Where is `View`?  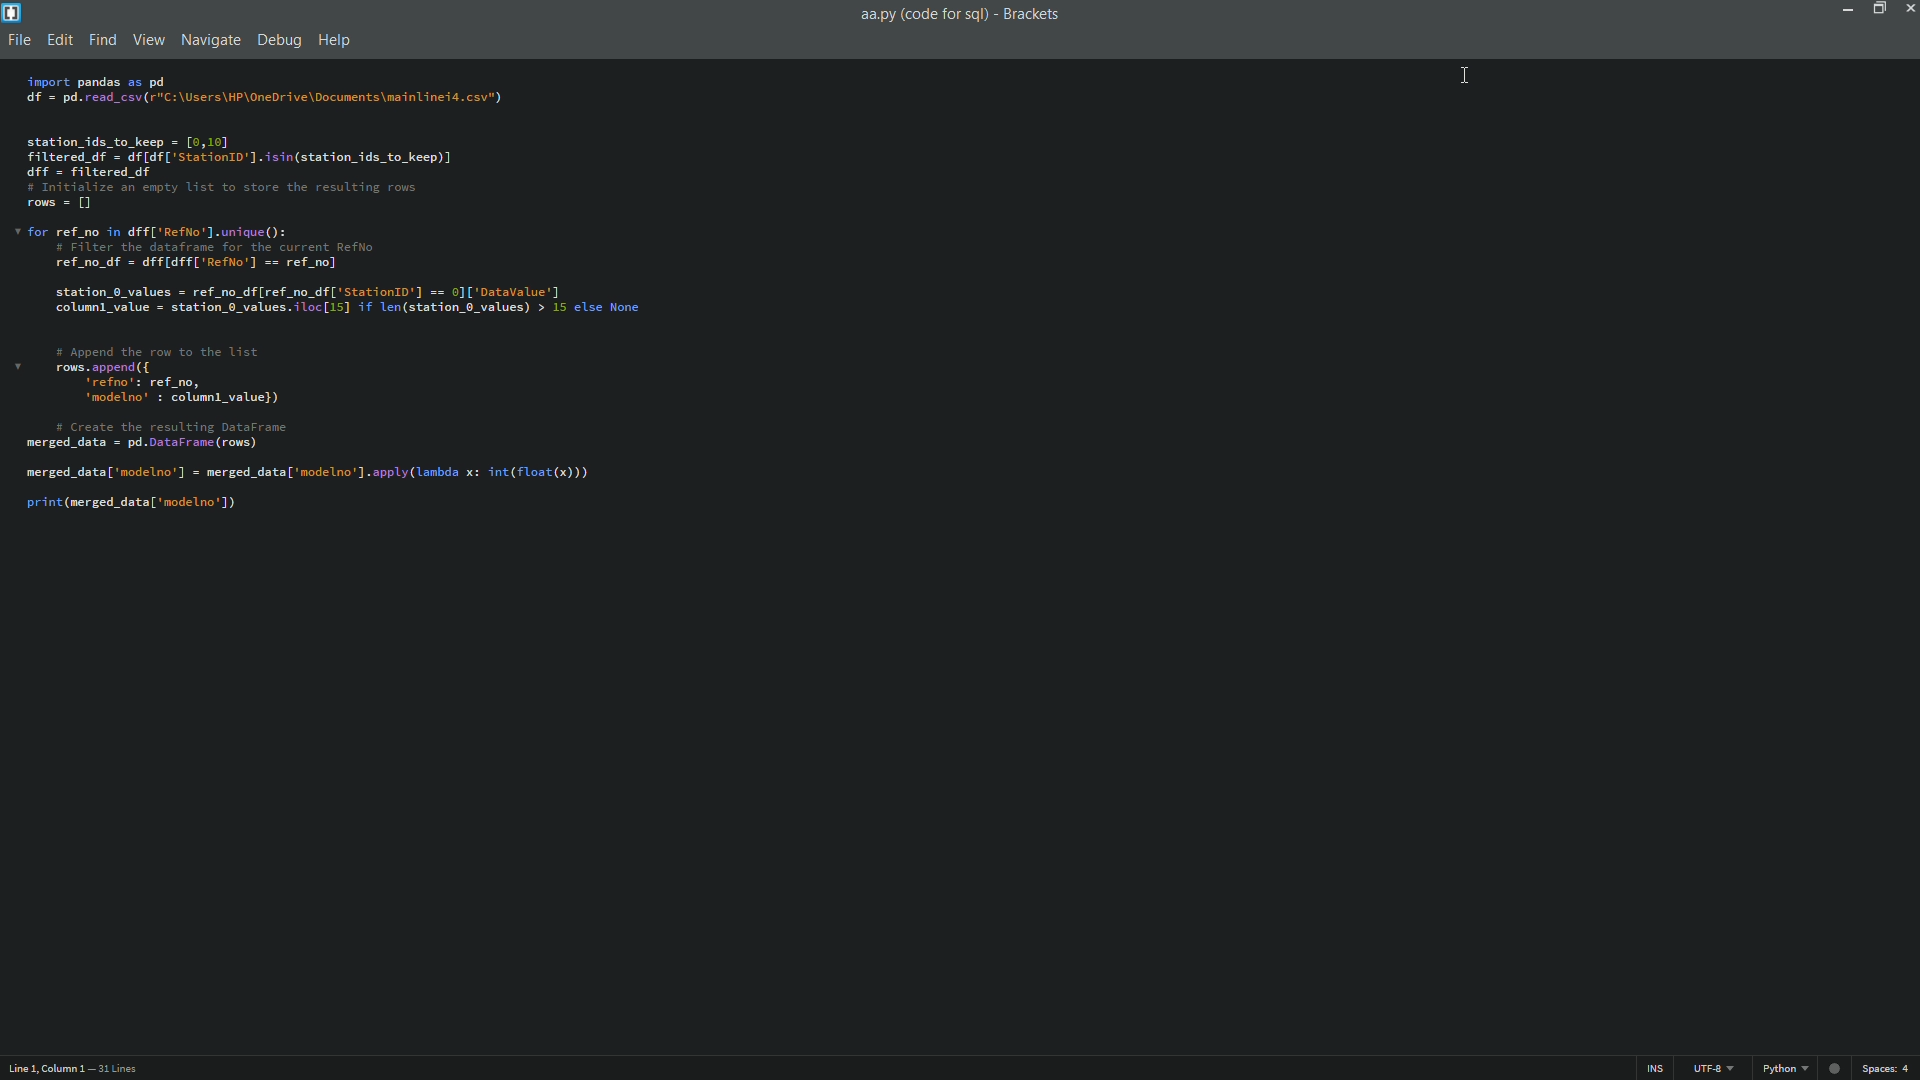
View is located at coordinates (150, 40).